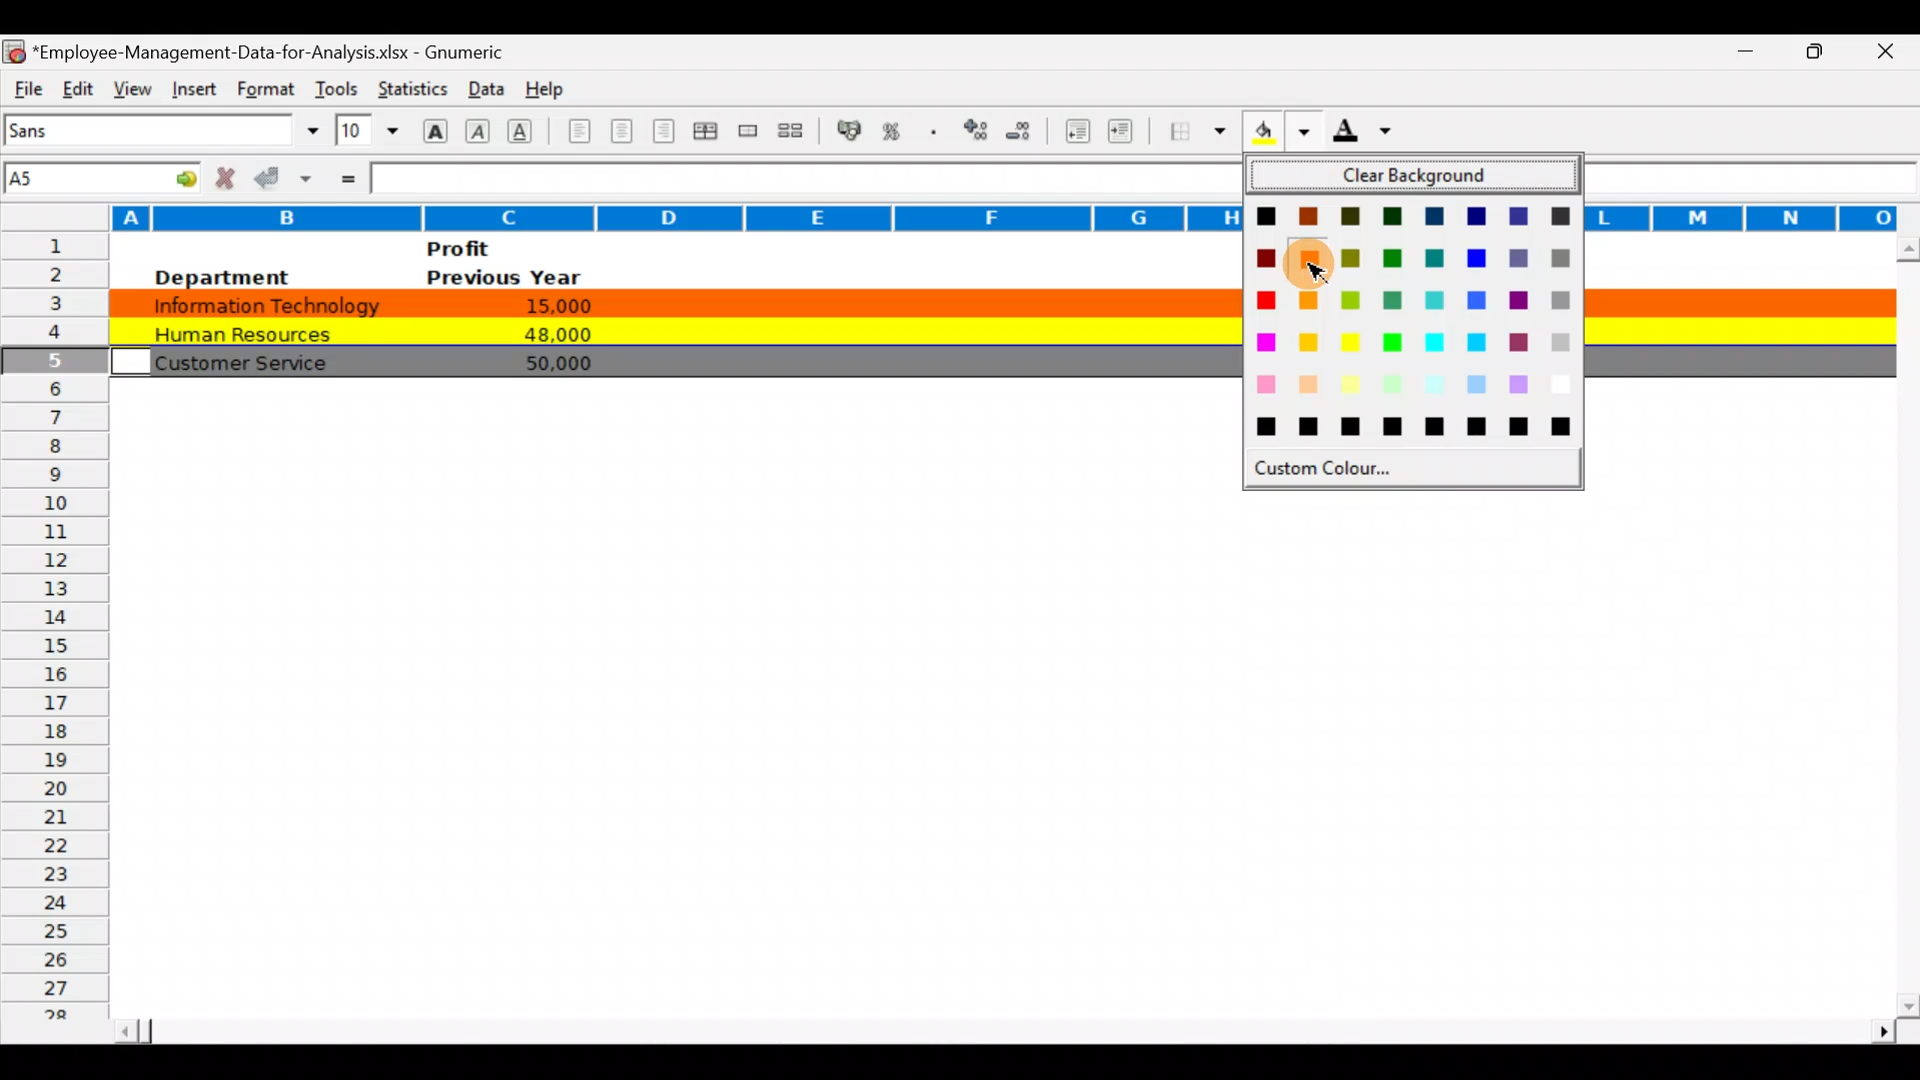 This screenshot has width=1920, height=1080. Describe the element at coordinates (164, 130) in the screenshot. I see `Font name` at that location.